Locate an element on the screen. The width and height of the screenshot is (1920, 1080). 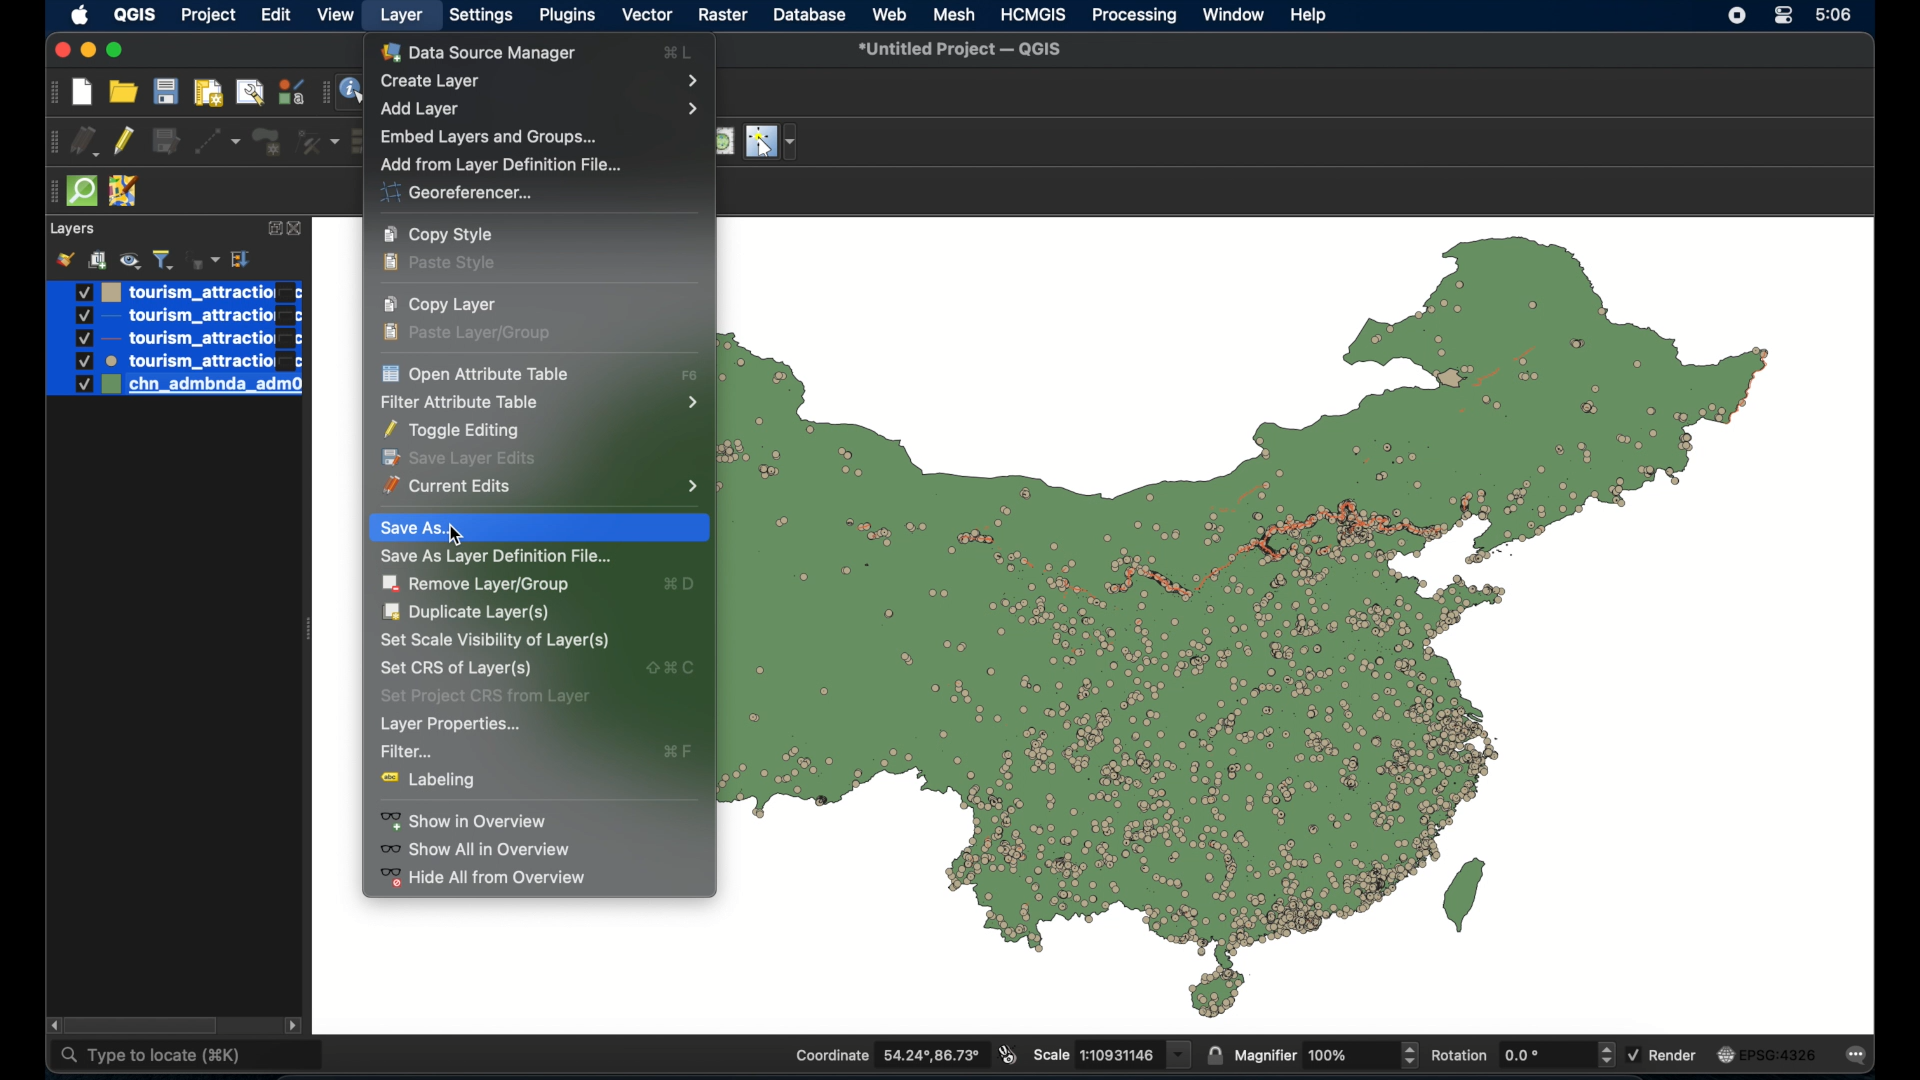
create layer menu is located at coordinates (540, 82).